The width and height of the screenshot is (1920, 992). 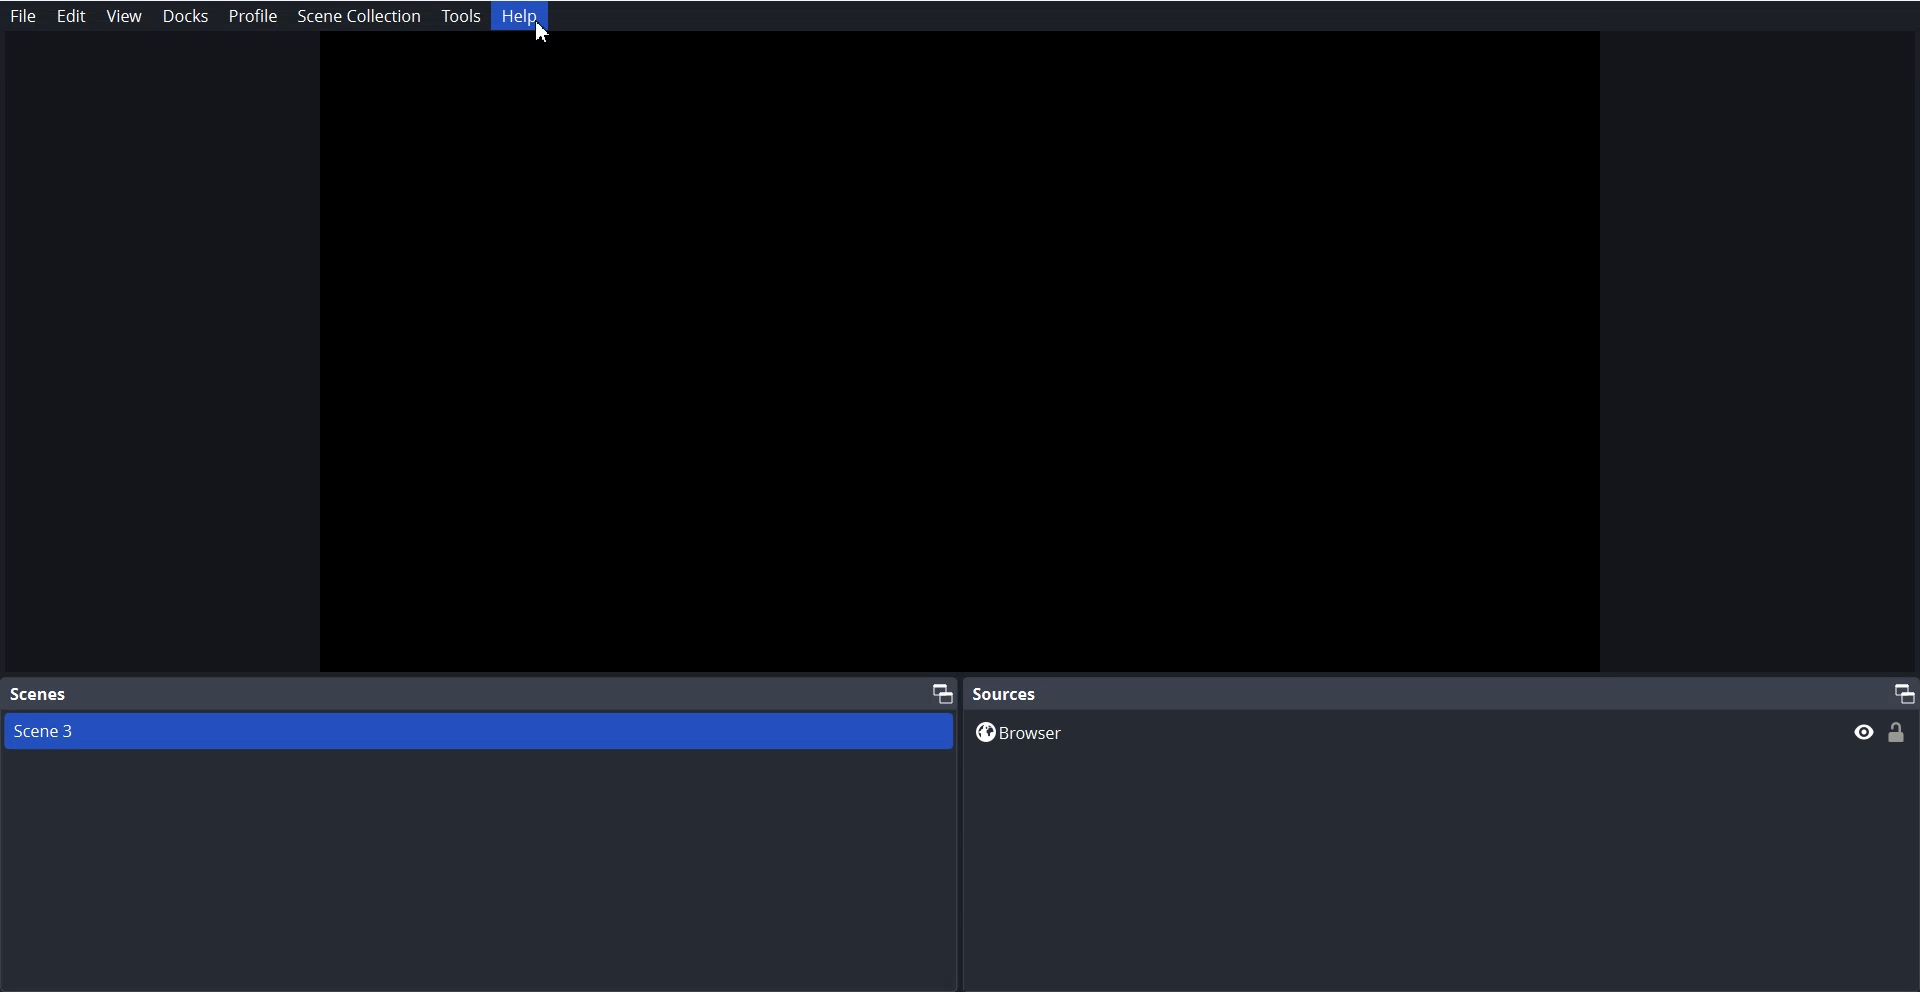 What do you see at coordinates (1858, 734) in the screenshot?
I see `Preview` at bounding box center [1858, 734].